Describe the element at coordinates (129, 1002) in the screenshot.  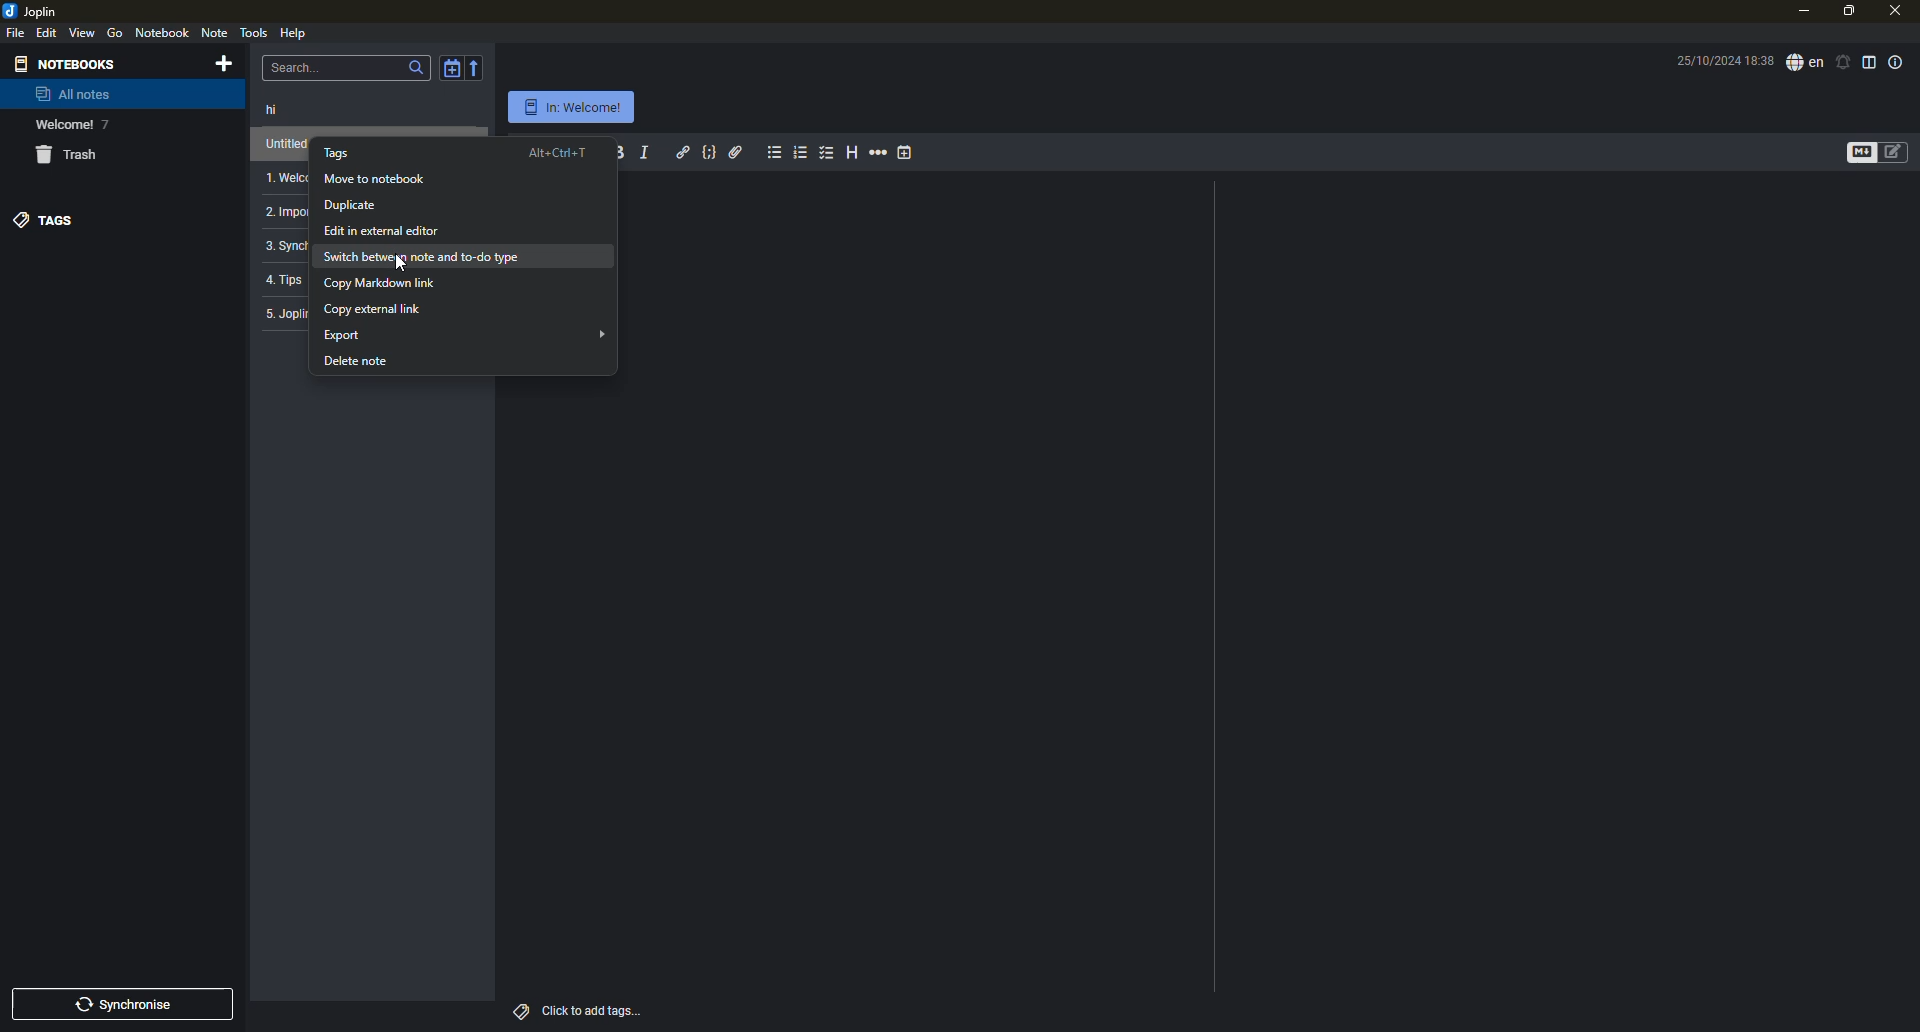
I see `synchronise` at that location.